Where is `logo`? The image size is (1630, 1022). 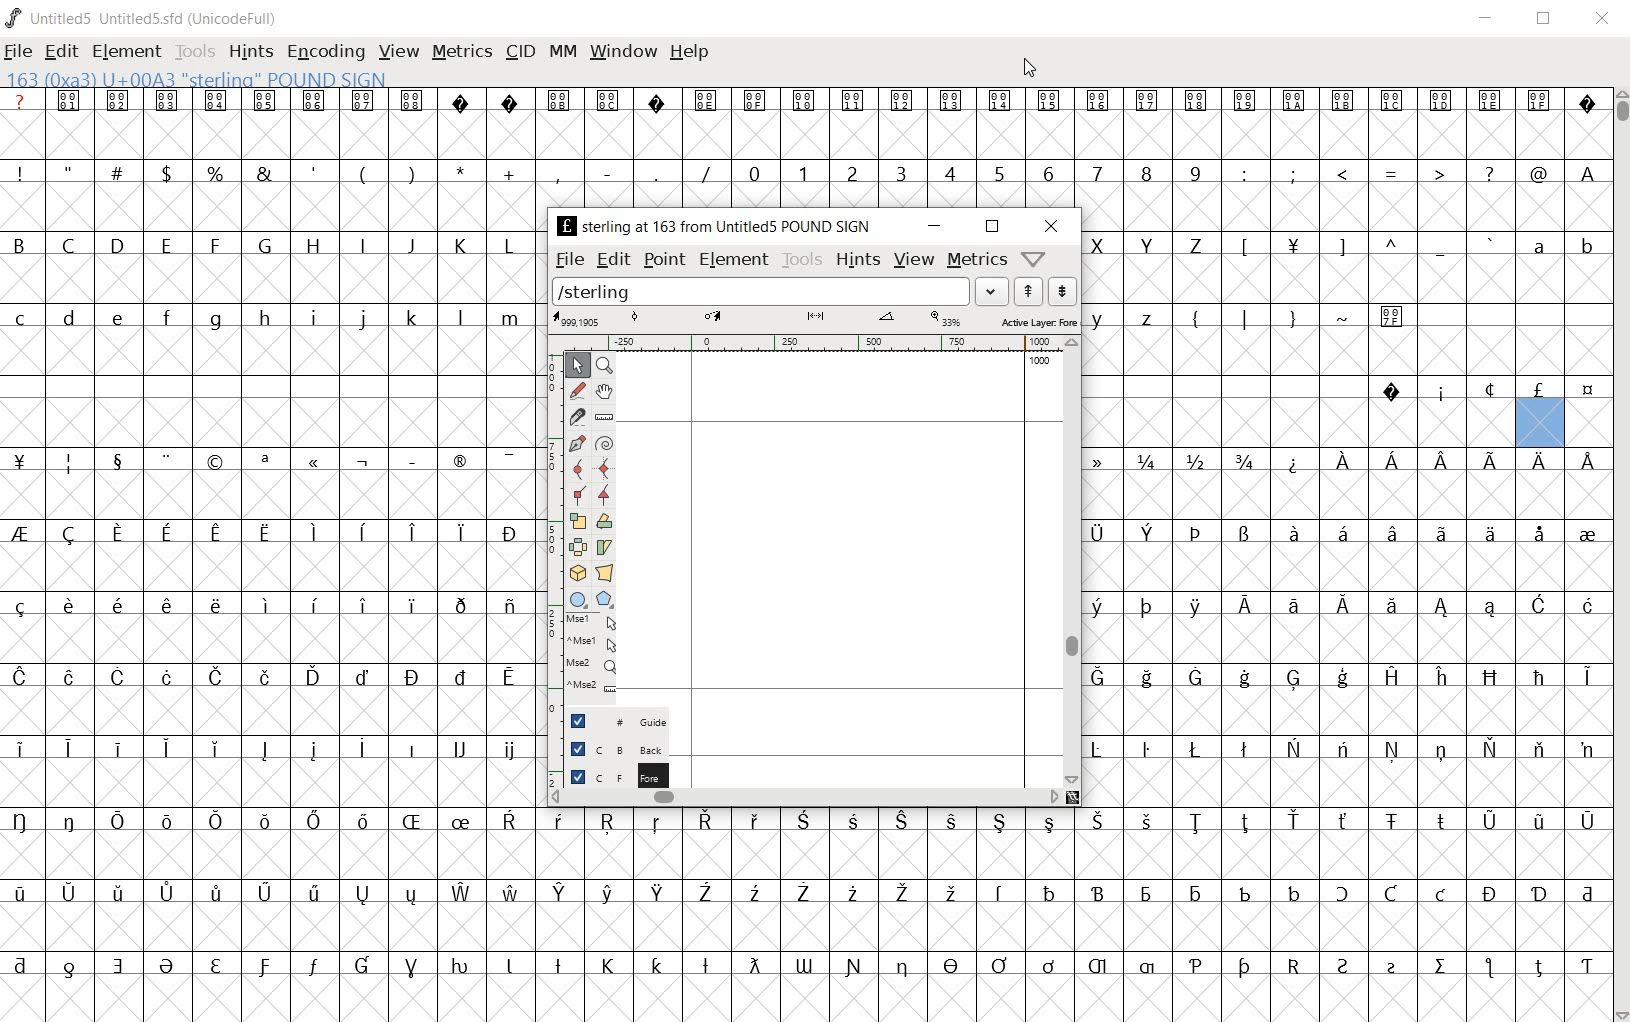 logo is located at coordinates (14, 17).